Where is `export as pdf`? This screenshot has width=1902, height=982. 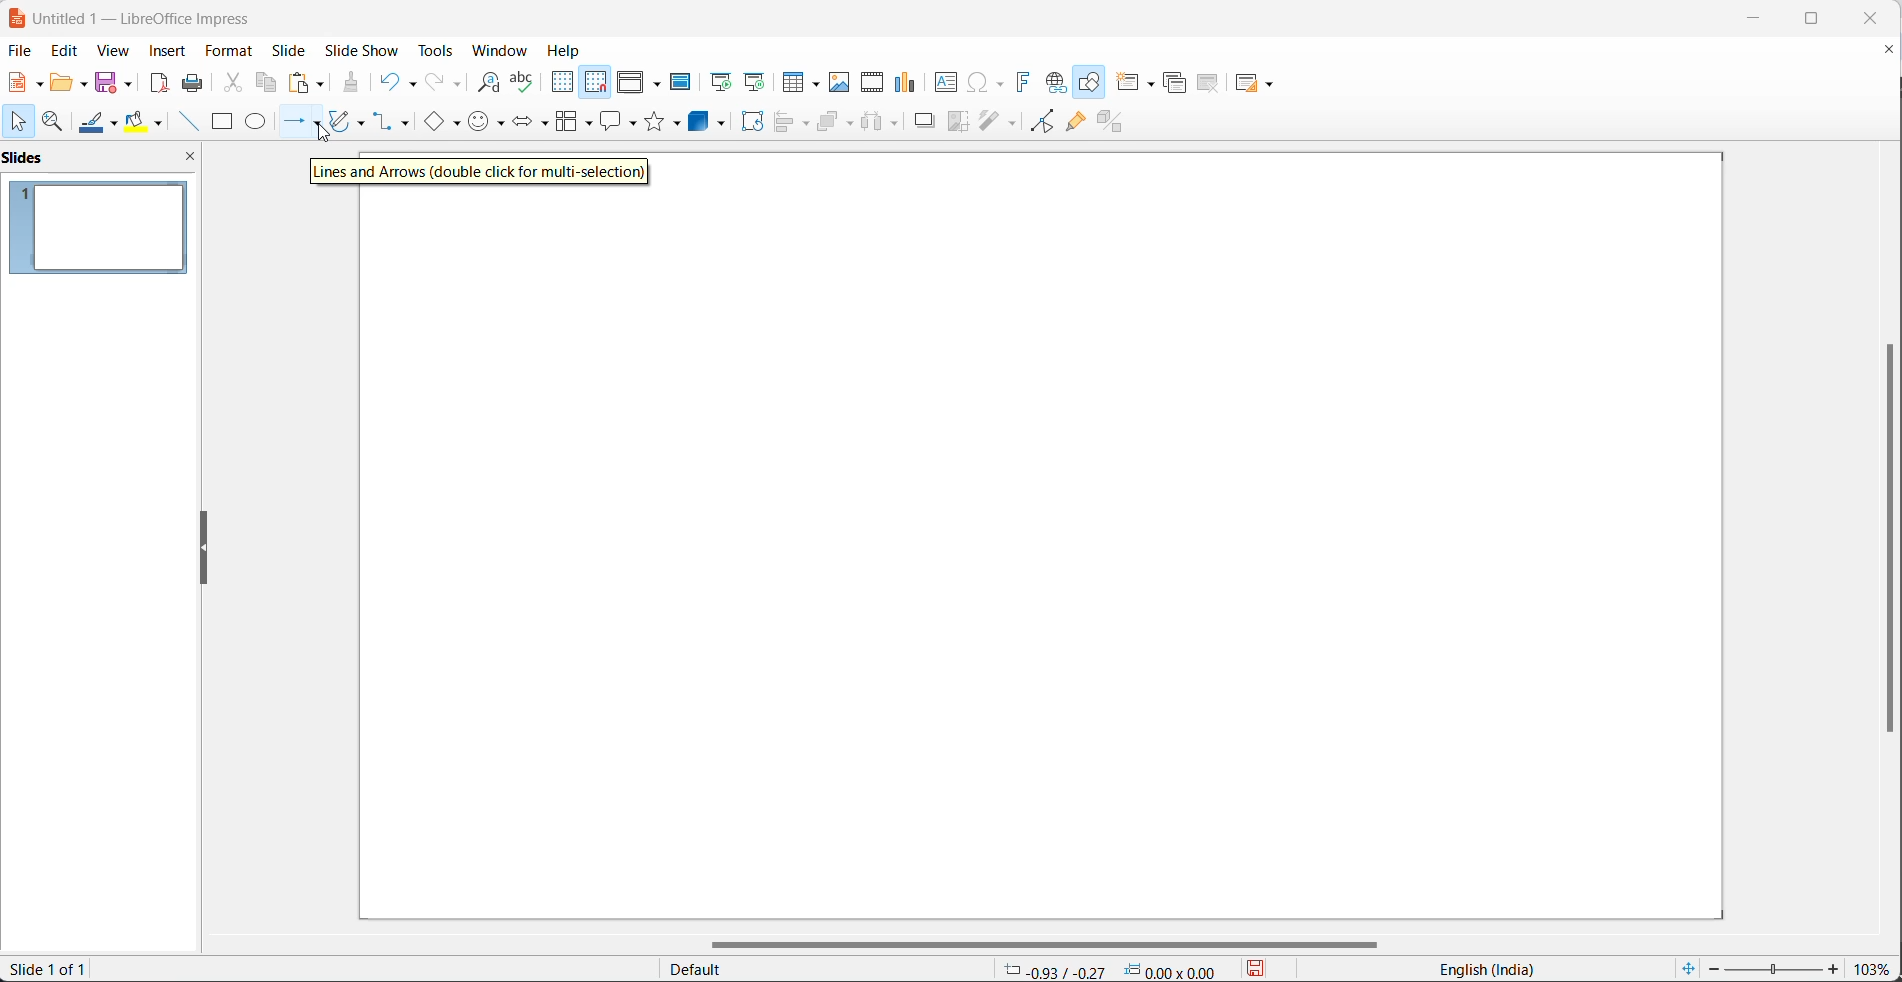
export as pdf is located at coordinates (161, 85).